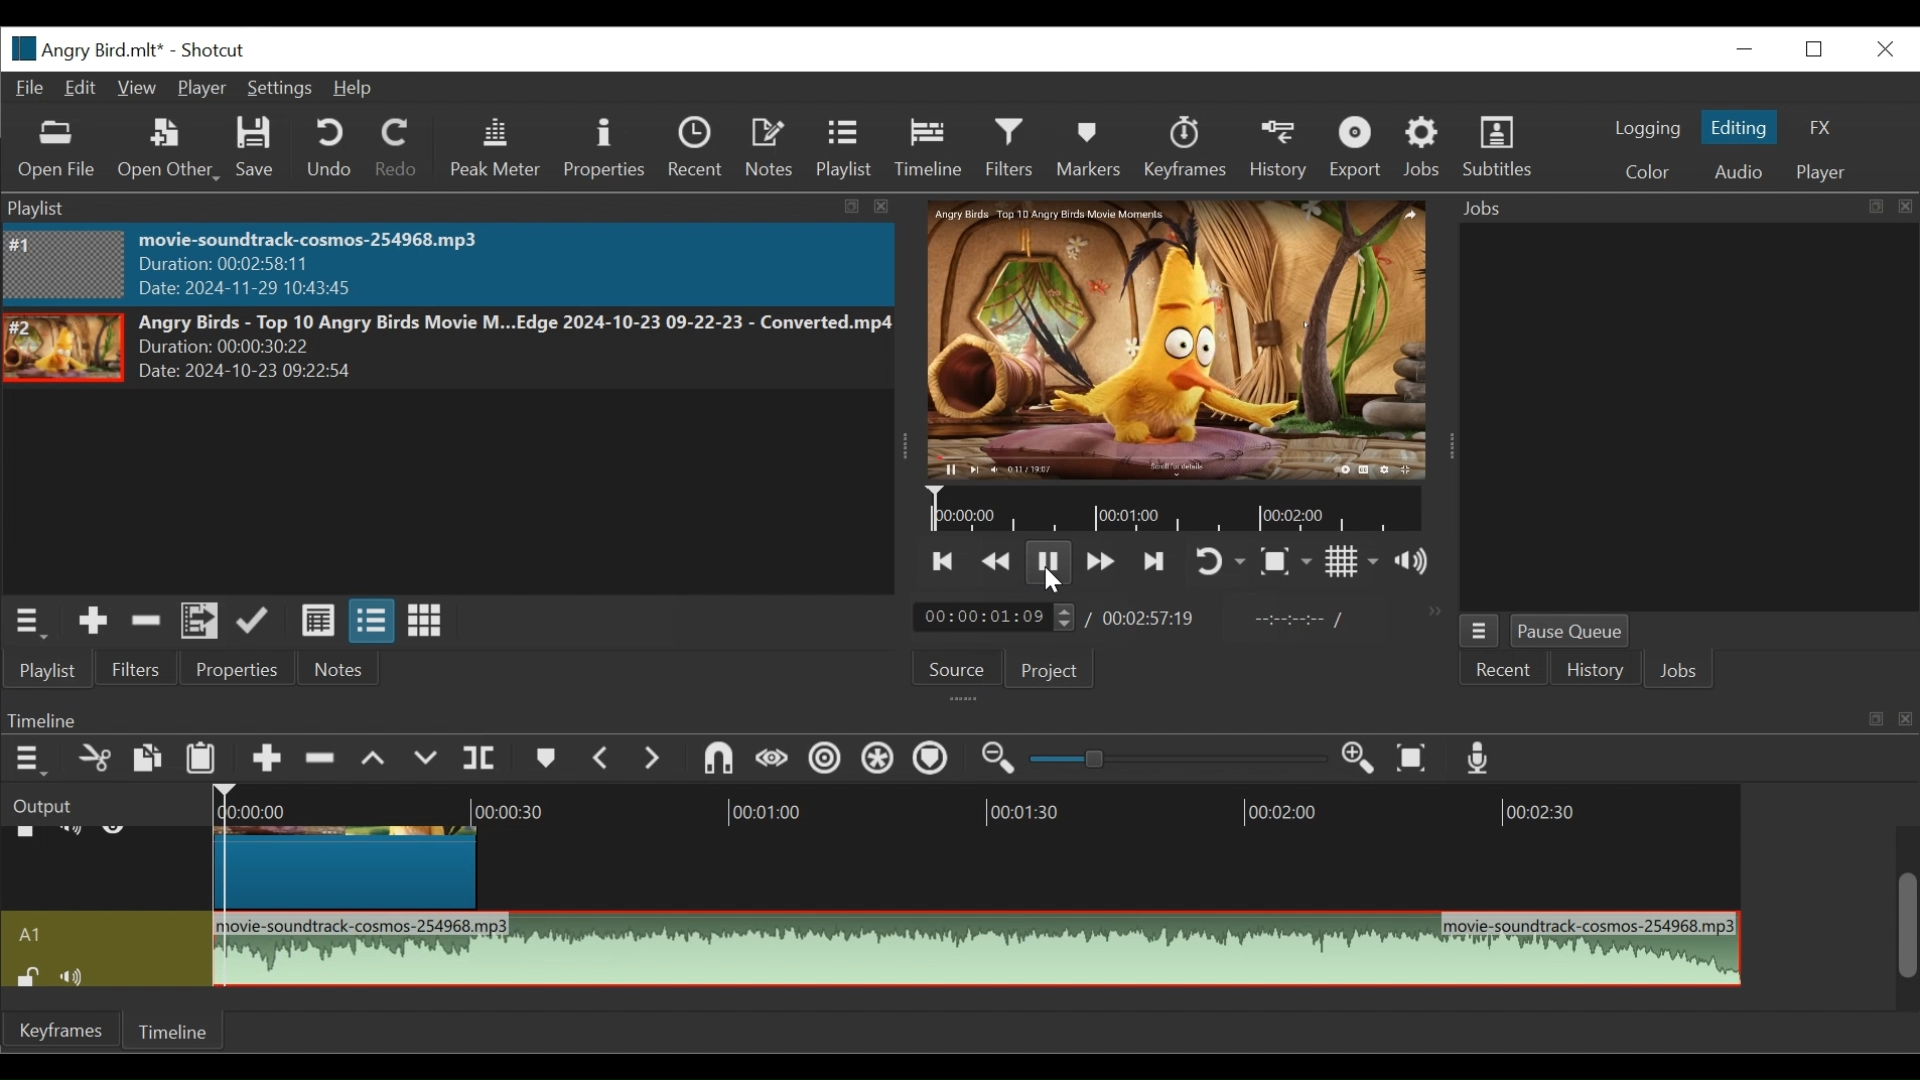 Image resolution: width=1920 pixels, height=1080 pixels. What do you see at coordinates (1288, 563) in the screenshot?
I see `Toggle Zoom` at bounding box center [1288, 563].